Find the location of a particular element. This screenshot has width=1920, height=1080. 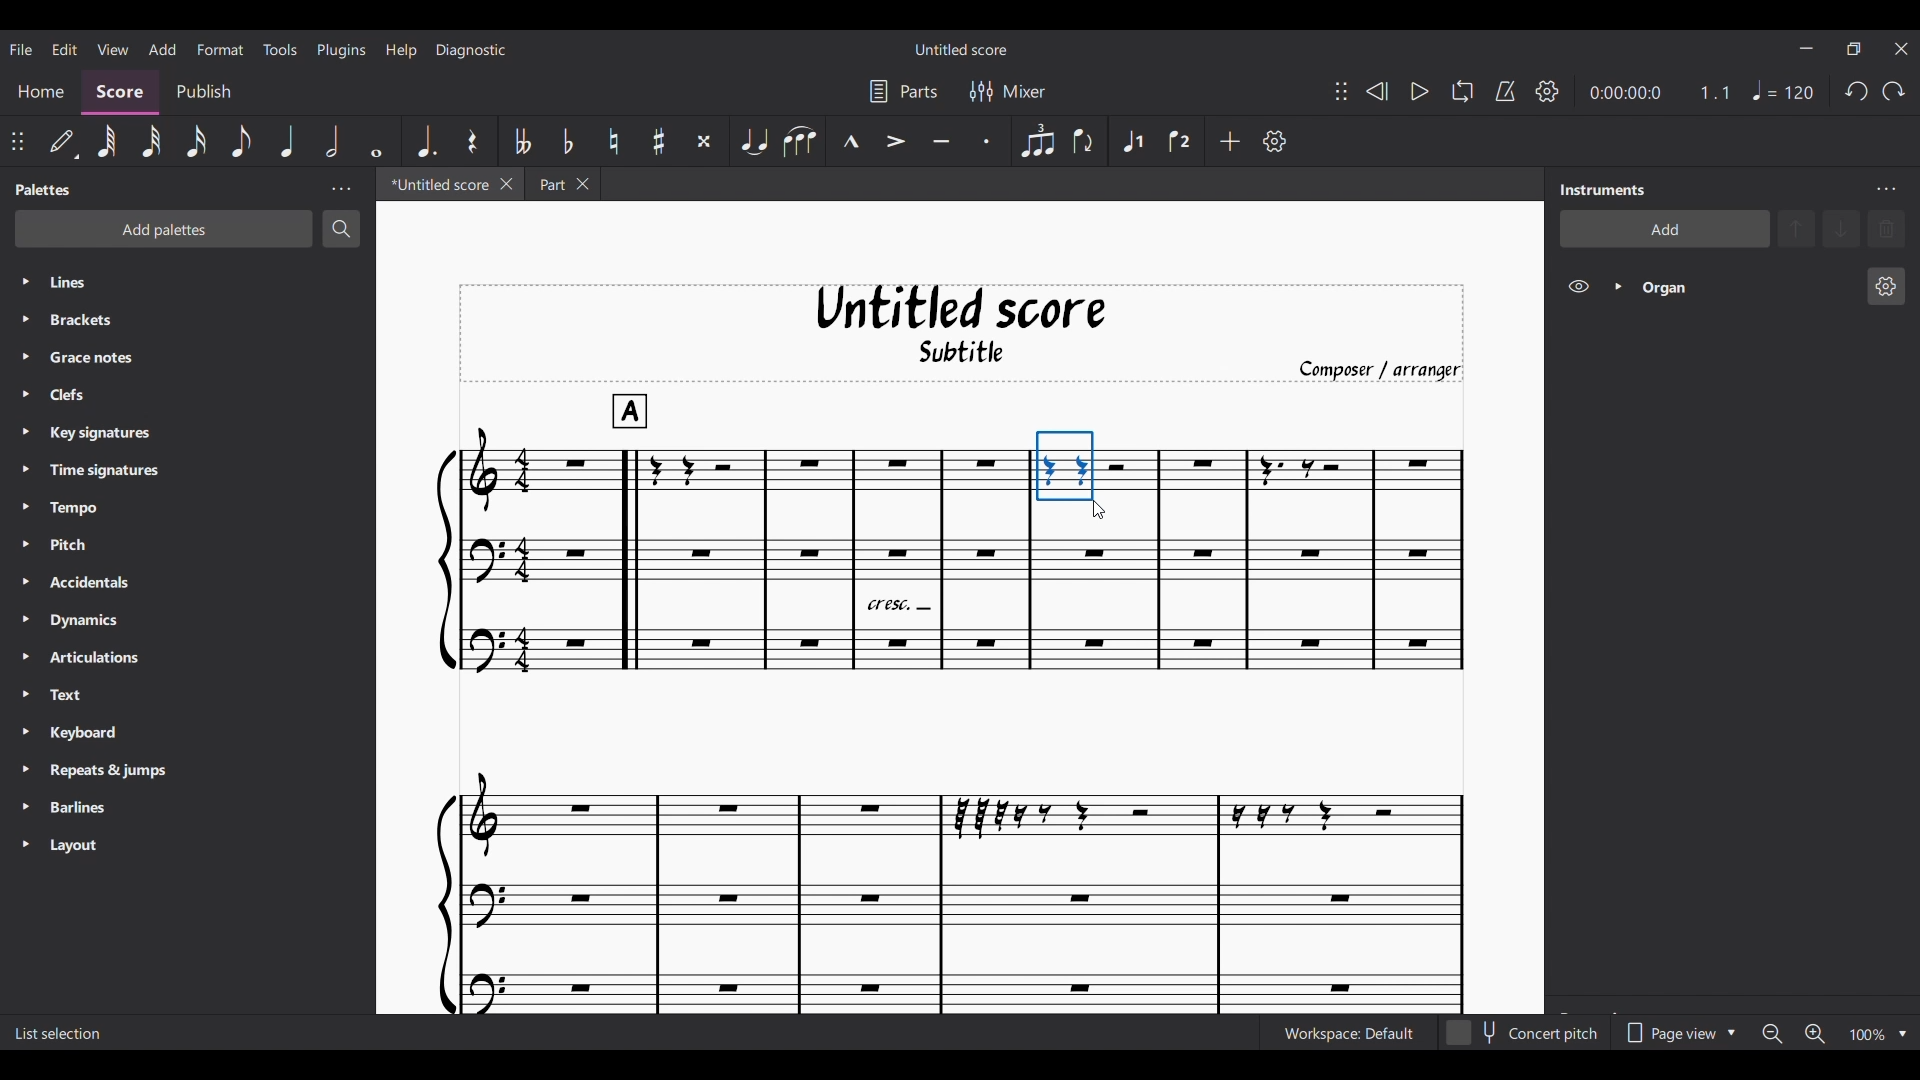

 is located at coordinates (1043, 443).